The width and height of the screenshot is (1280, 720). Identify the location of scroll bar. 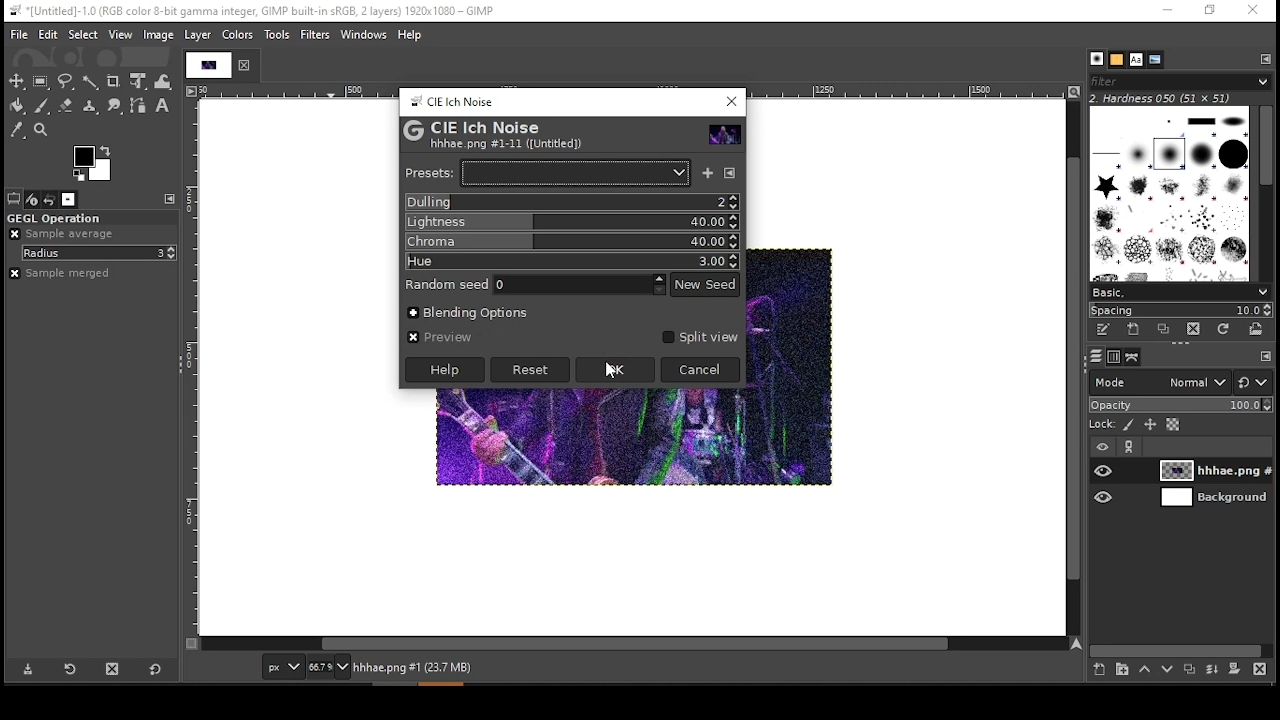
(1179, 648).